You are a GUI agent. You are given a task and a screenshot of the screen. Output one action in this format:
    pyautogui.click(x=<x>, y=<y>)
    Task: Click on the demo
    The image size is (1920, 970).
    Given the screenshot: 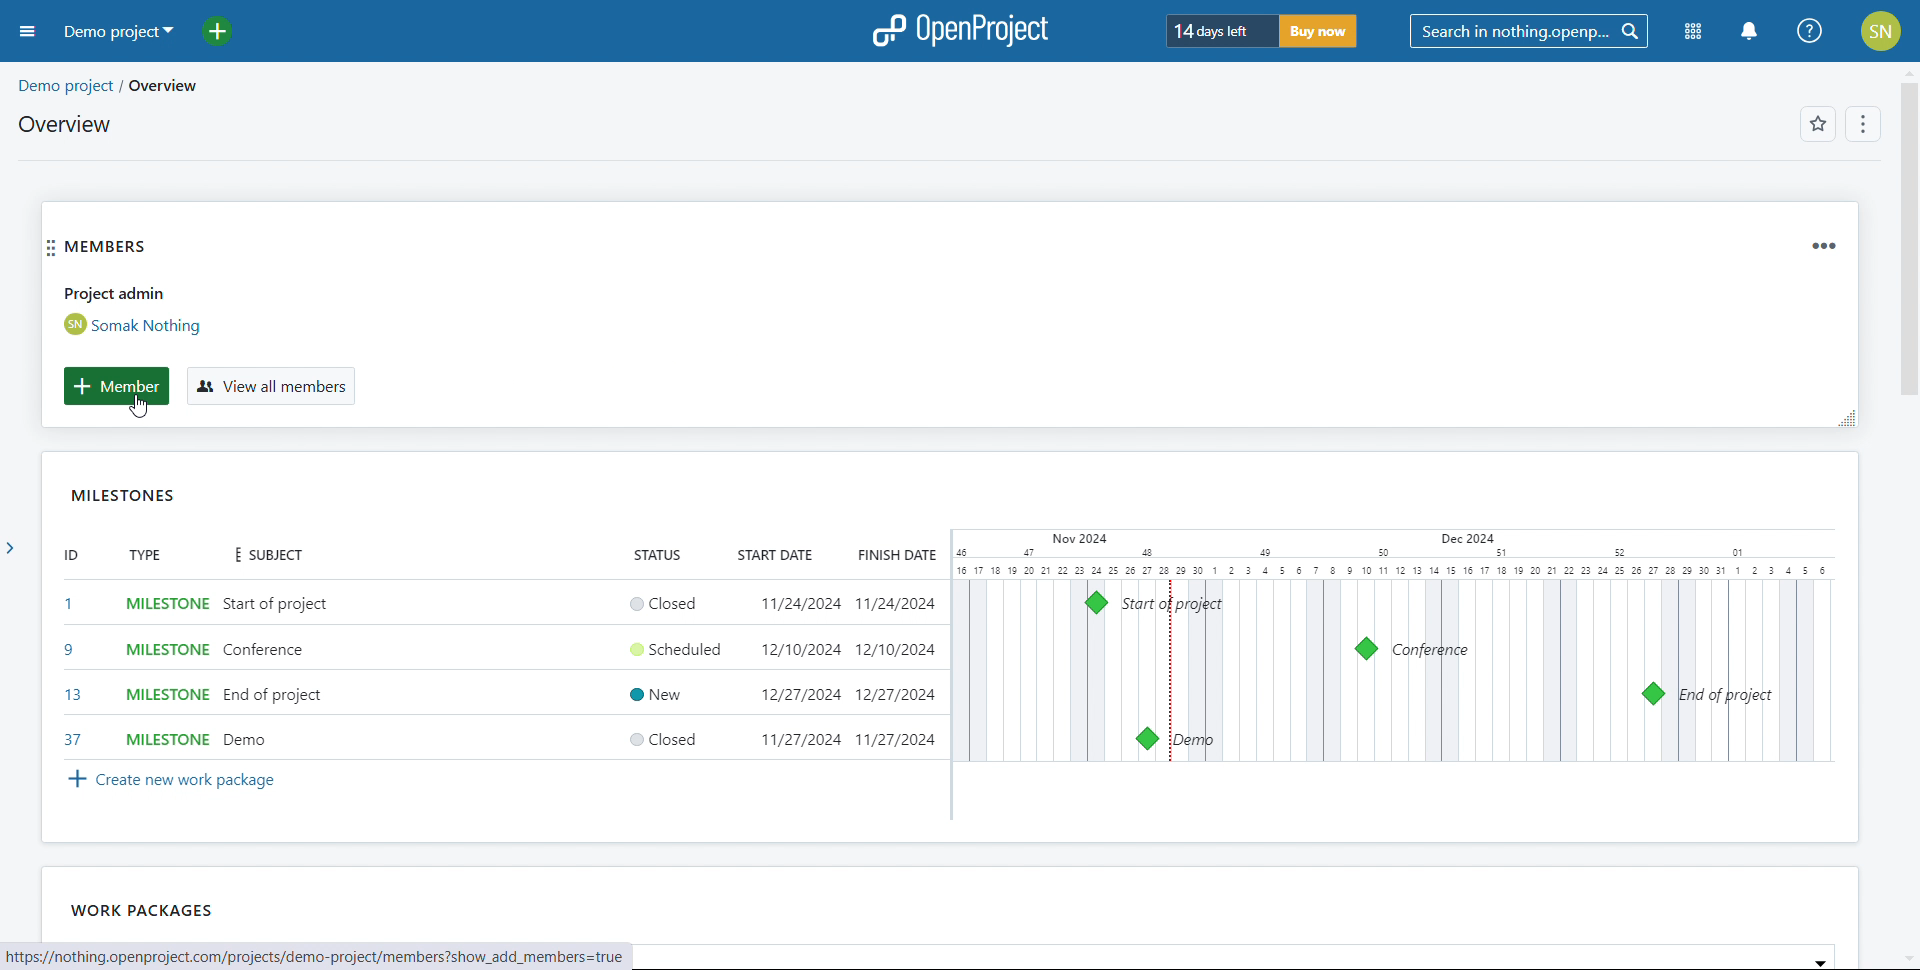 What is the action you would take?
    pyautogui.click(x=252, y=741)
    